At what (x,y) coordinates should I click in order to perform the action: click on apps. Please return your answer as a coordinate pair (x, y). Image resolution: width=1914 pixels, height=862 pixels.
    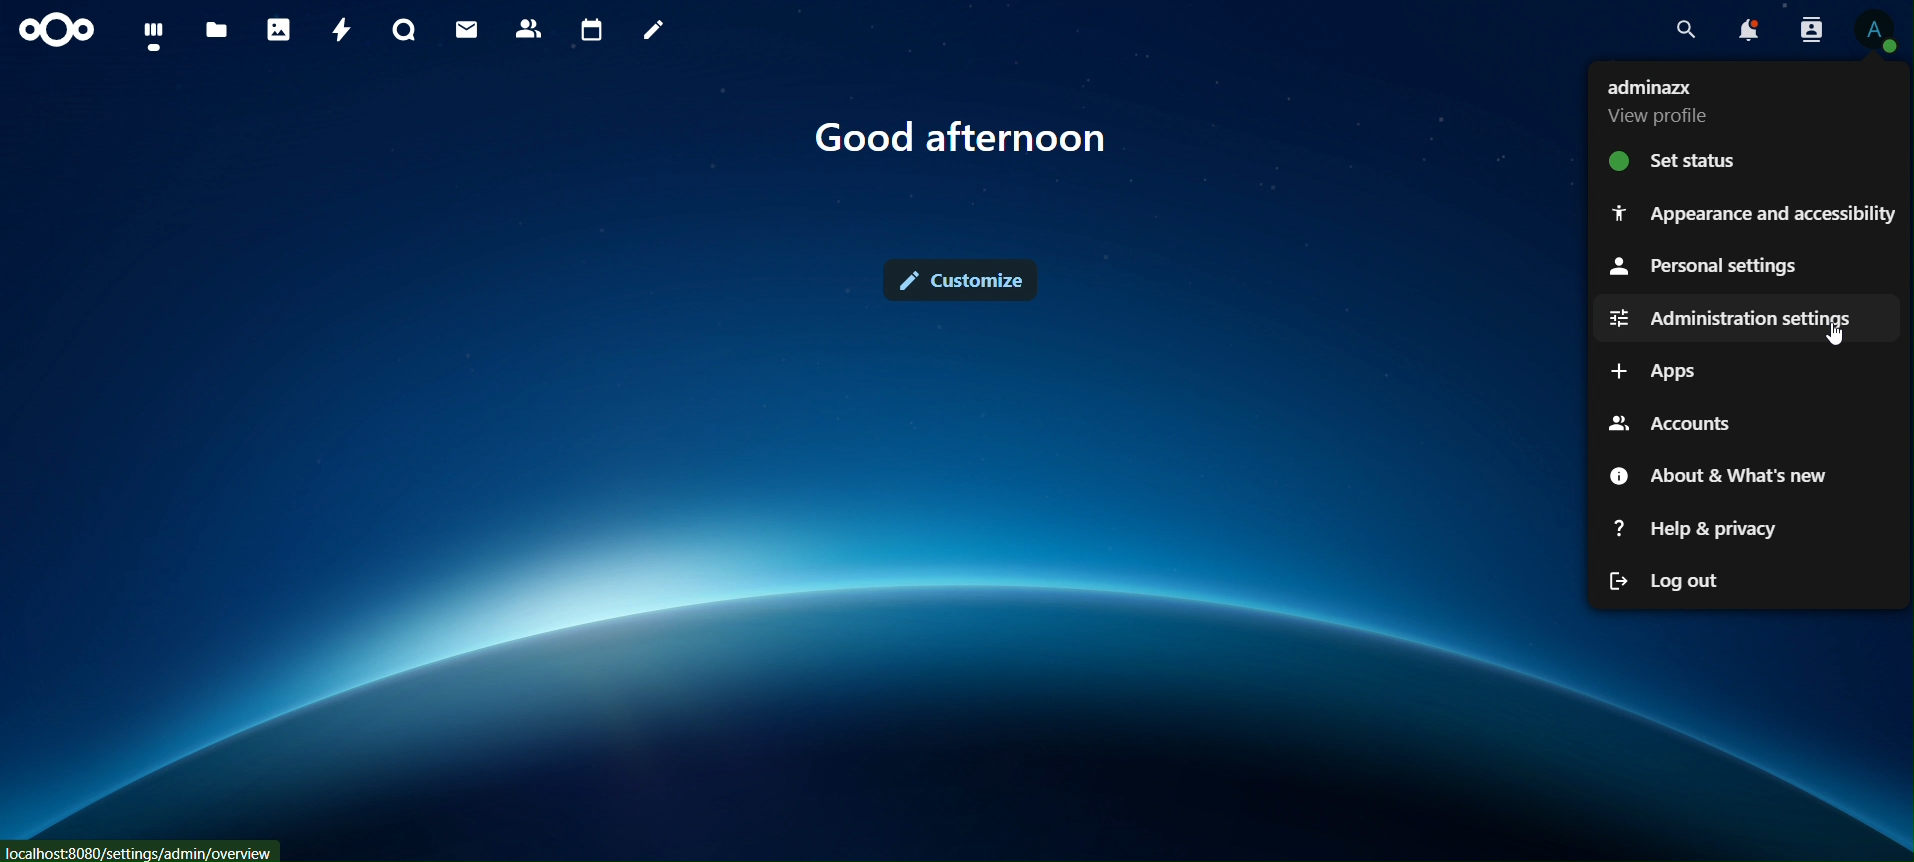
    Looking at the image, I should click on (1651, 372).